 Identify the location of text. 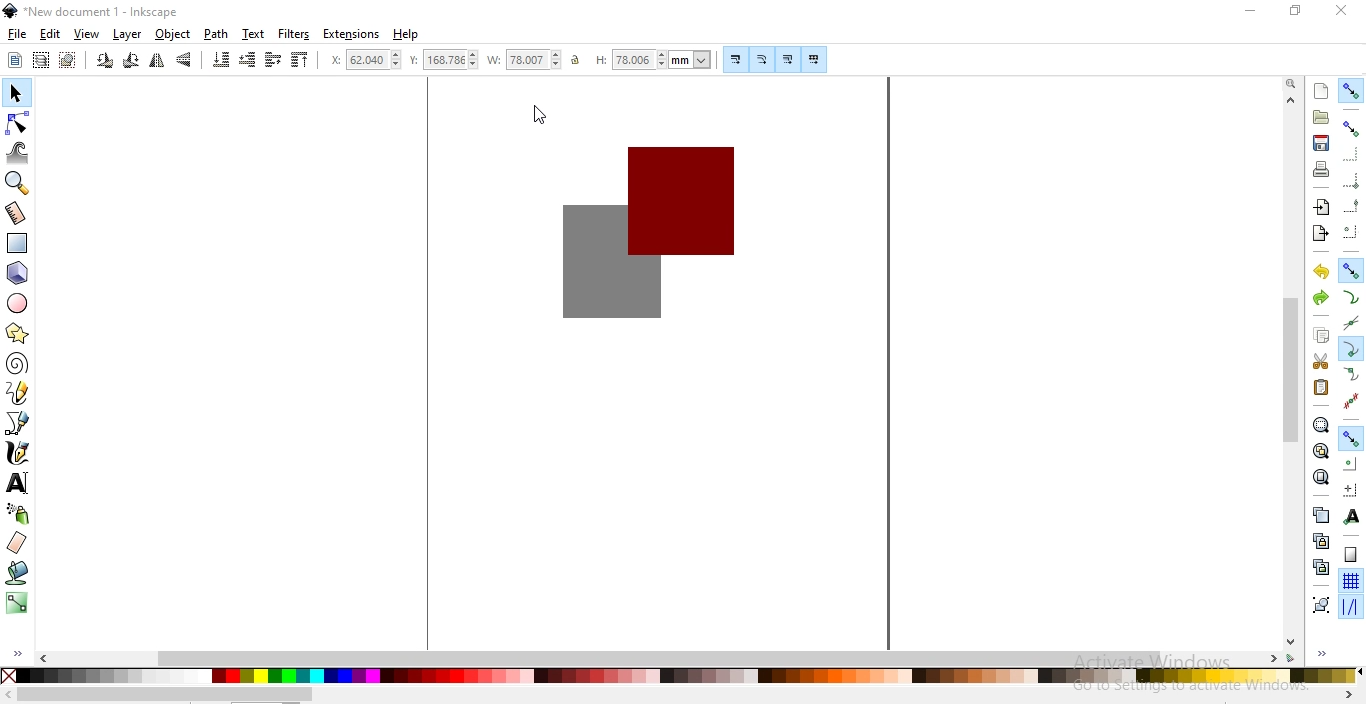
(253, 33).